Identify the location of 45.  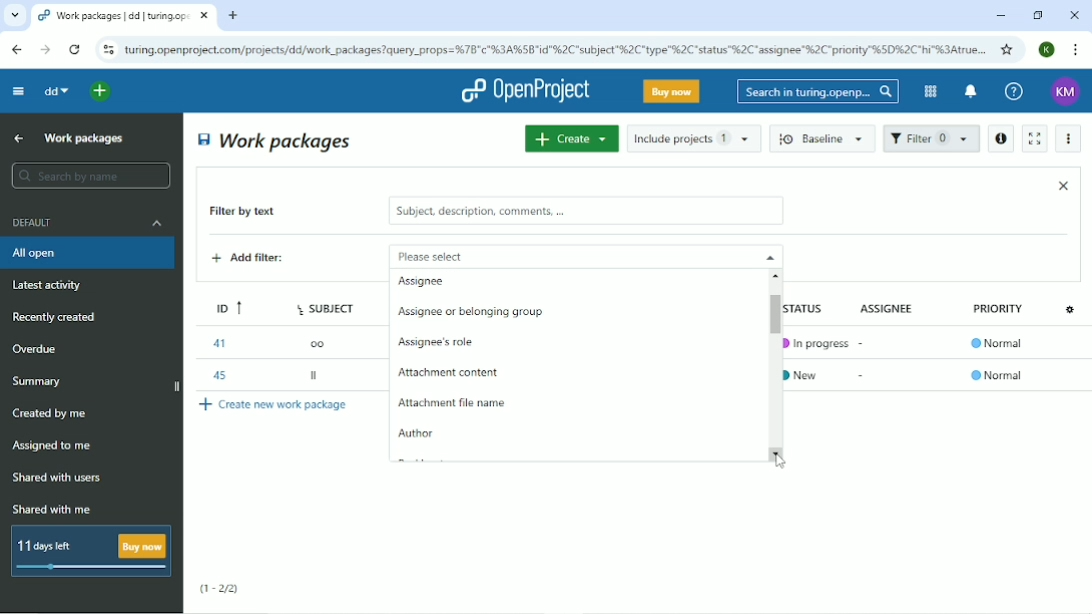
(217, 373).